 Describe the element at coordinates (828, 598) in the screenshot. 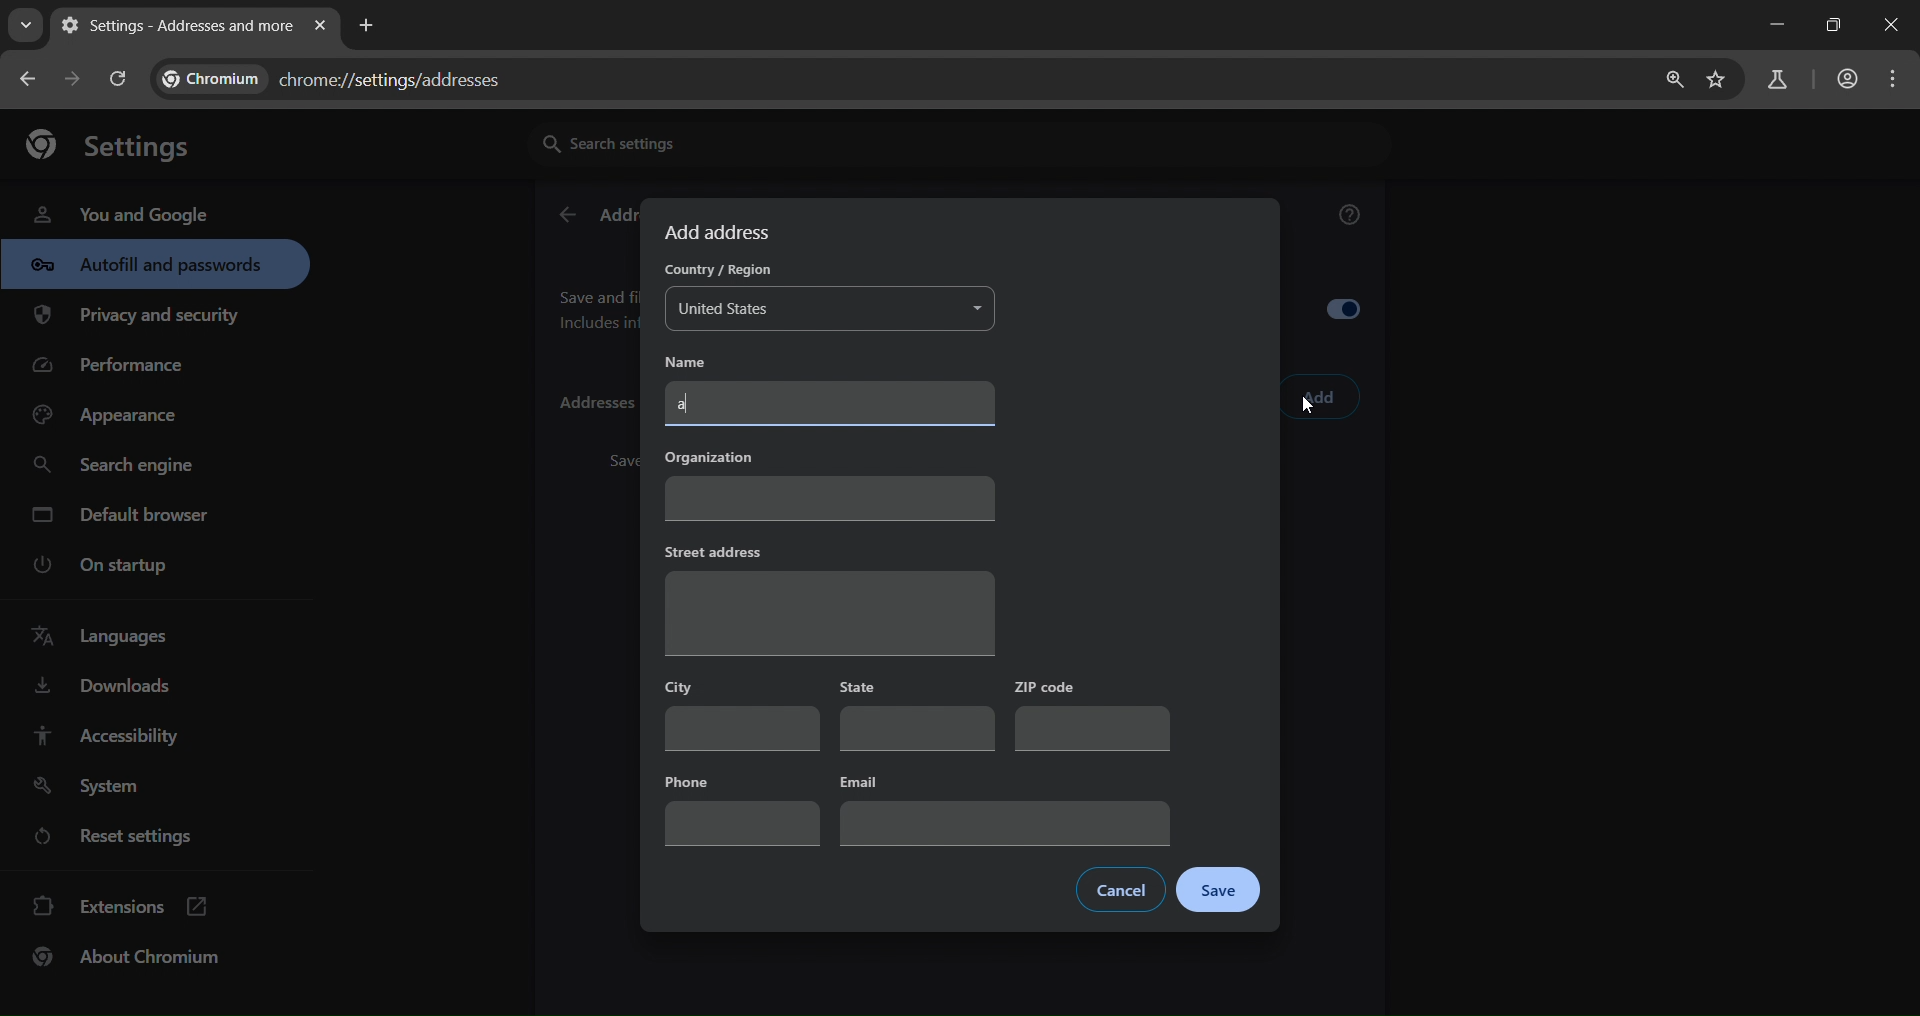

I see `street address` at that location.